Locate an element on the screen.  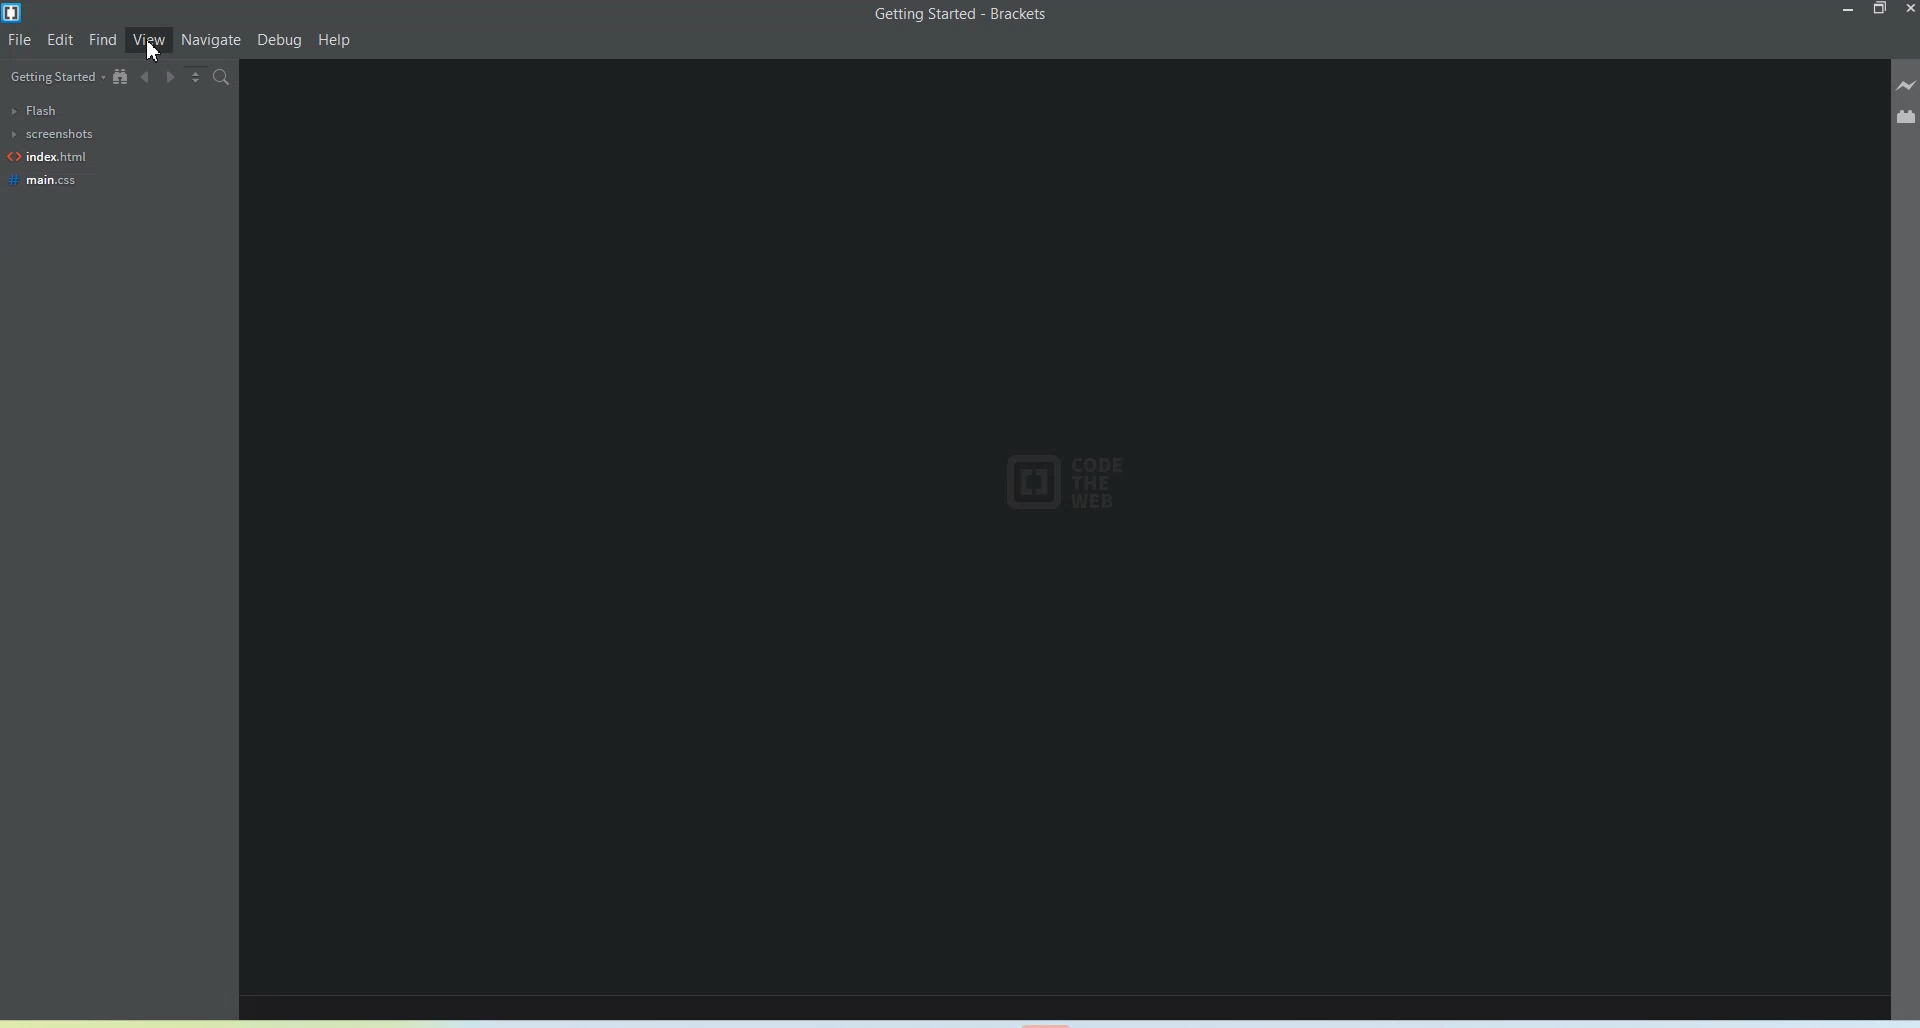
Debug is located at coordinates (280, 41).